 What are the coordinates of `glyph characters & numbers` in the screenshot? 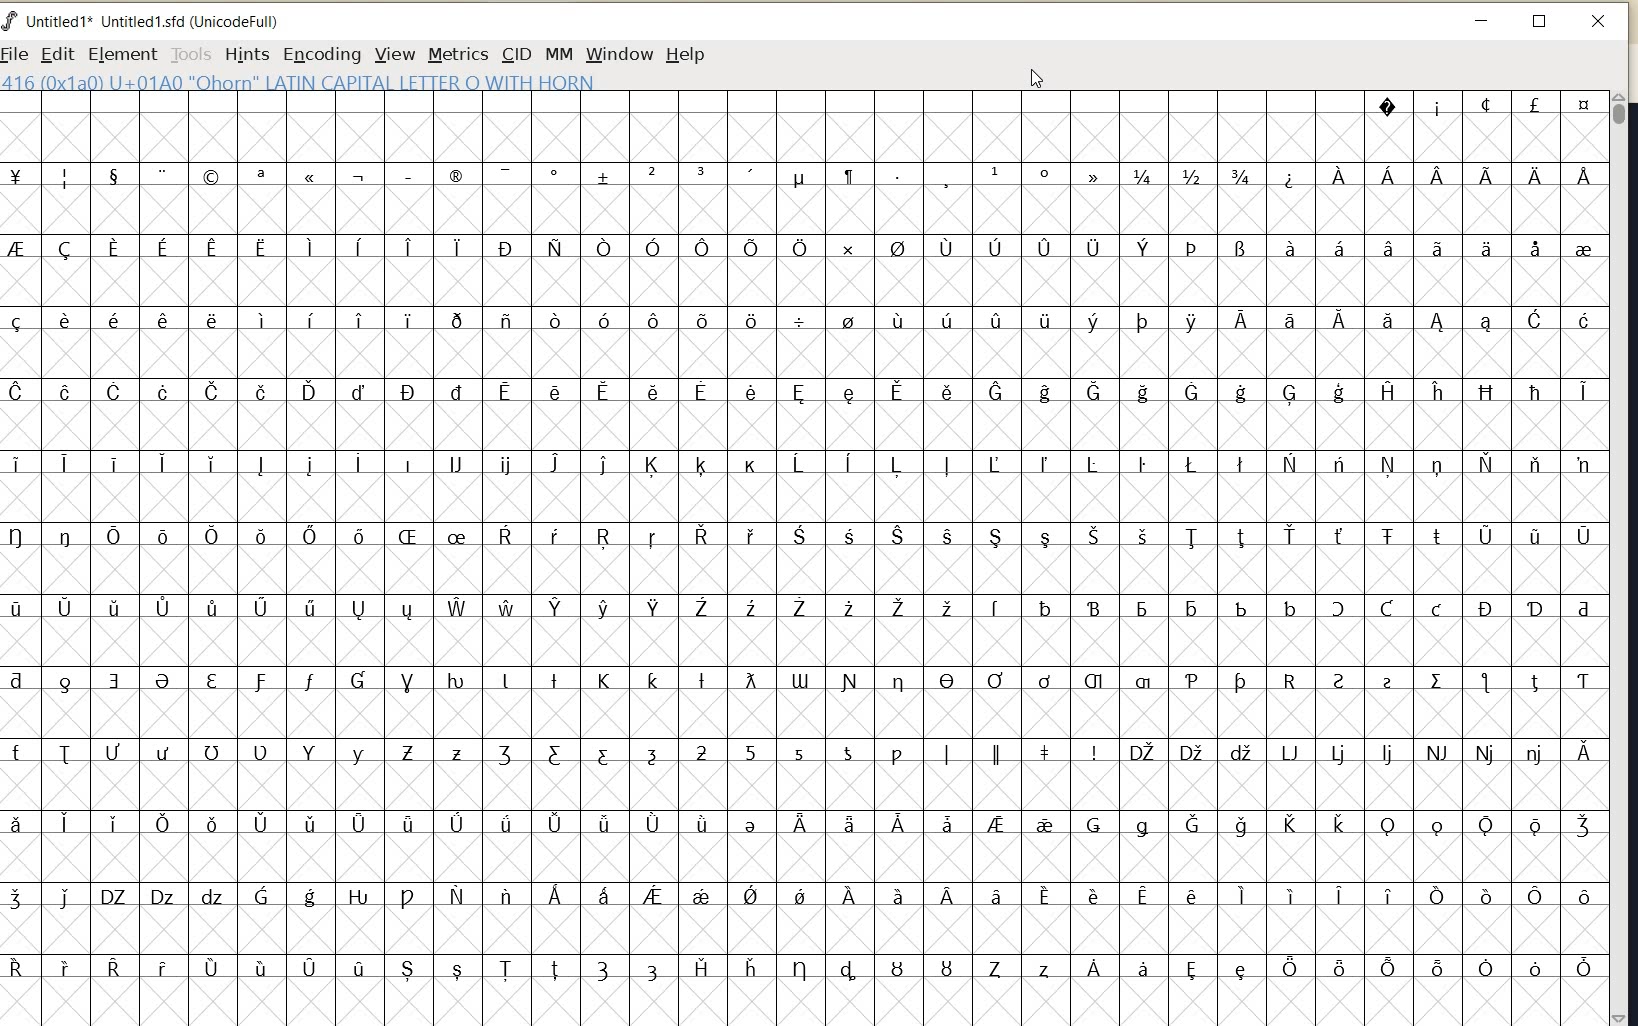 It's located at (802, 555).